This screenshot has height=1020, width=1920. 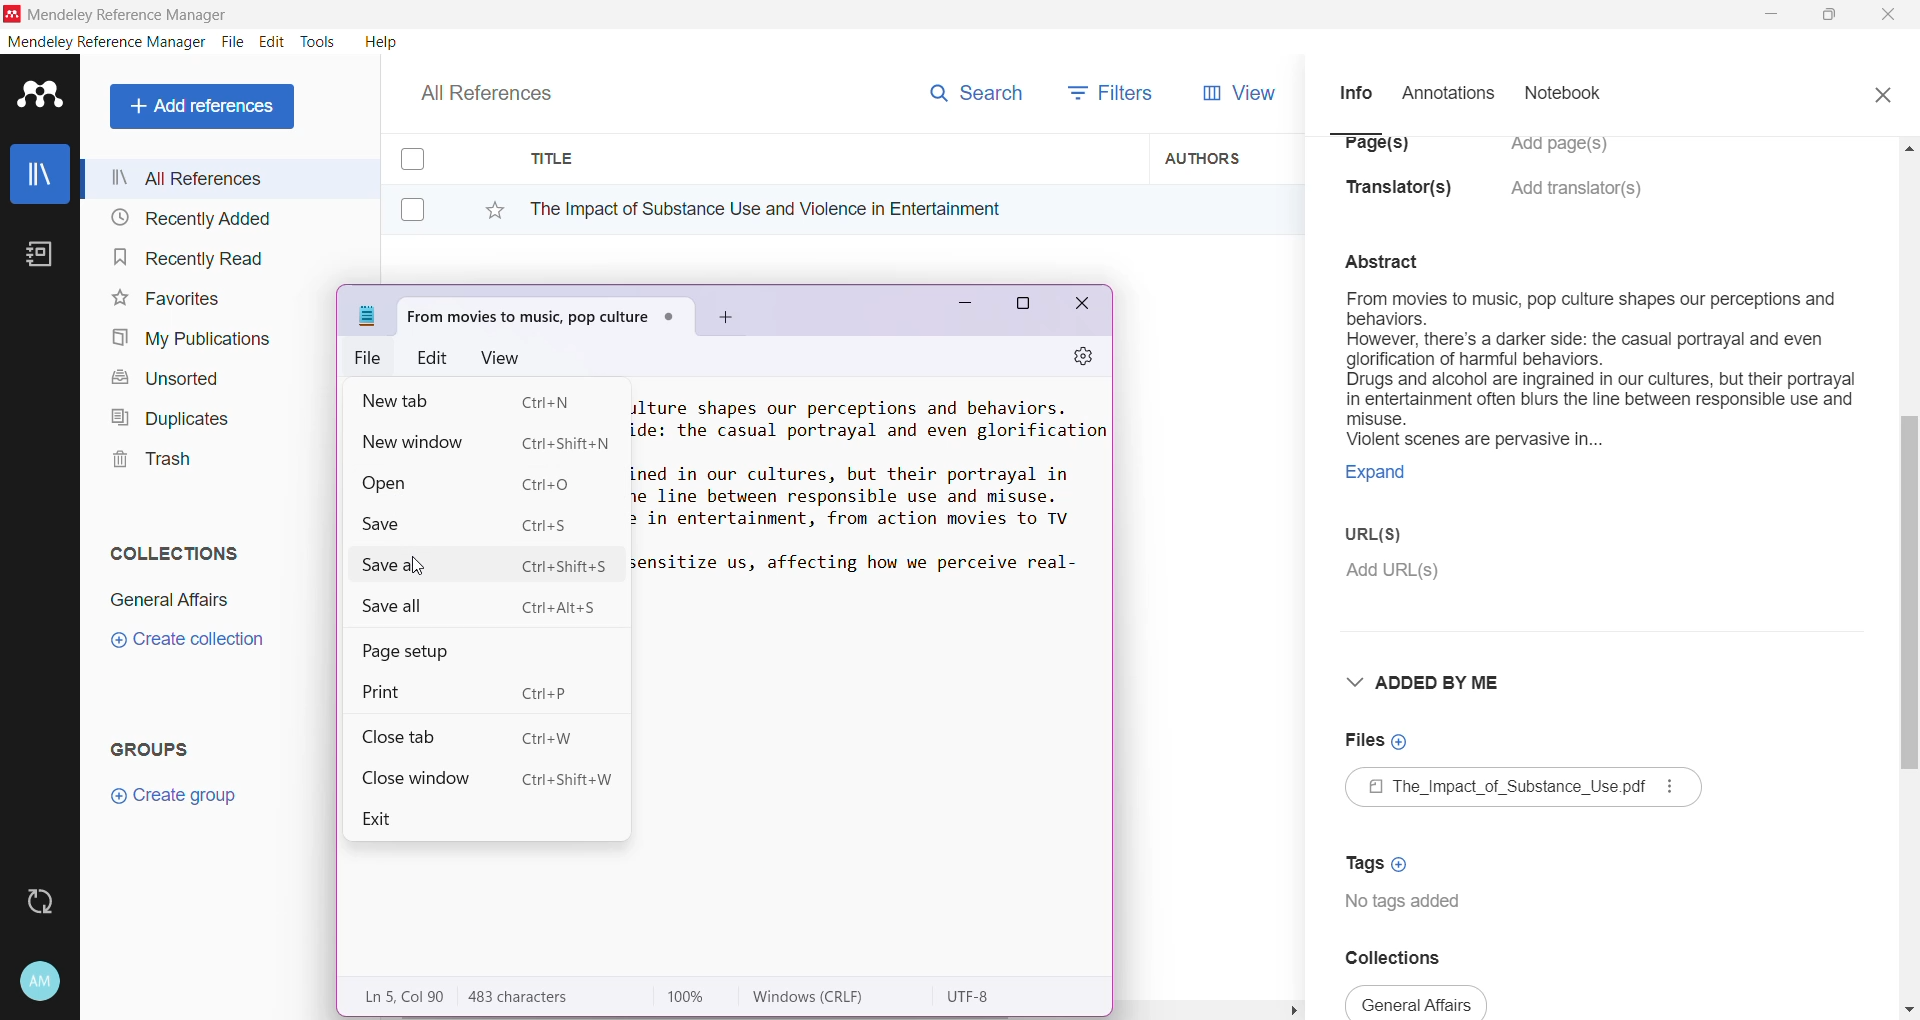 What do you see at coordinates (1405, 197) in the screenshot?
I see `Translator(s)` at bounding box center [1405, 197].